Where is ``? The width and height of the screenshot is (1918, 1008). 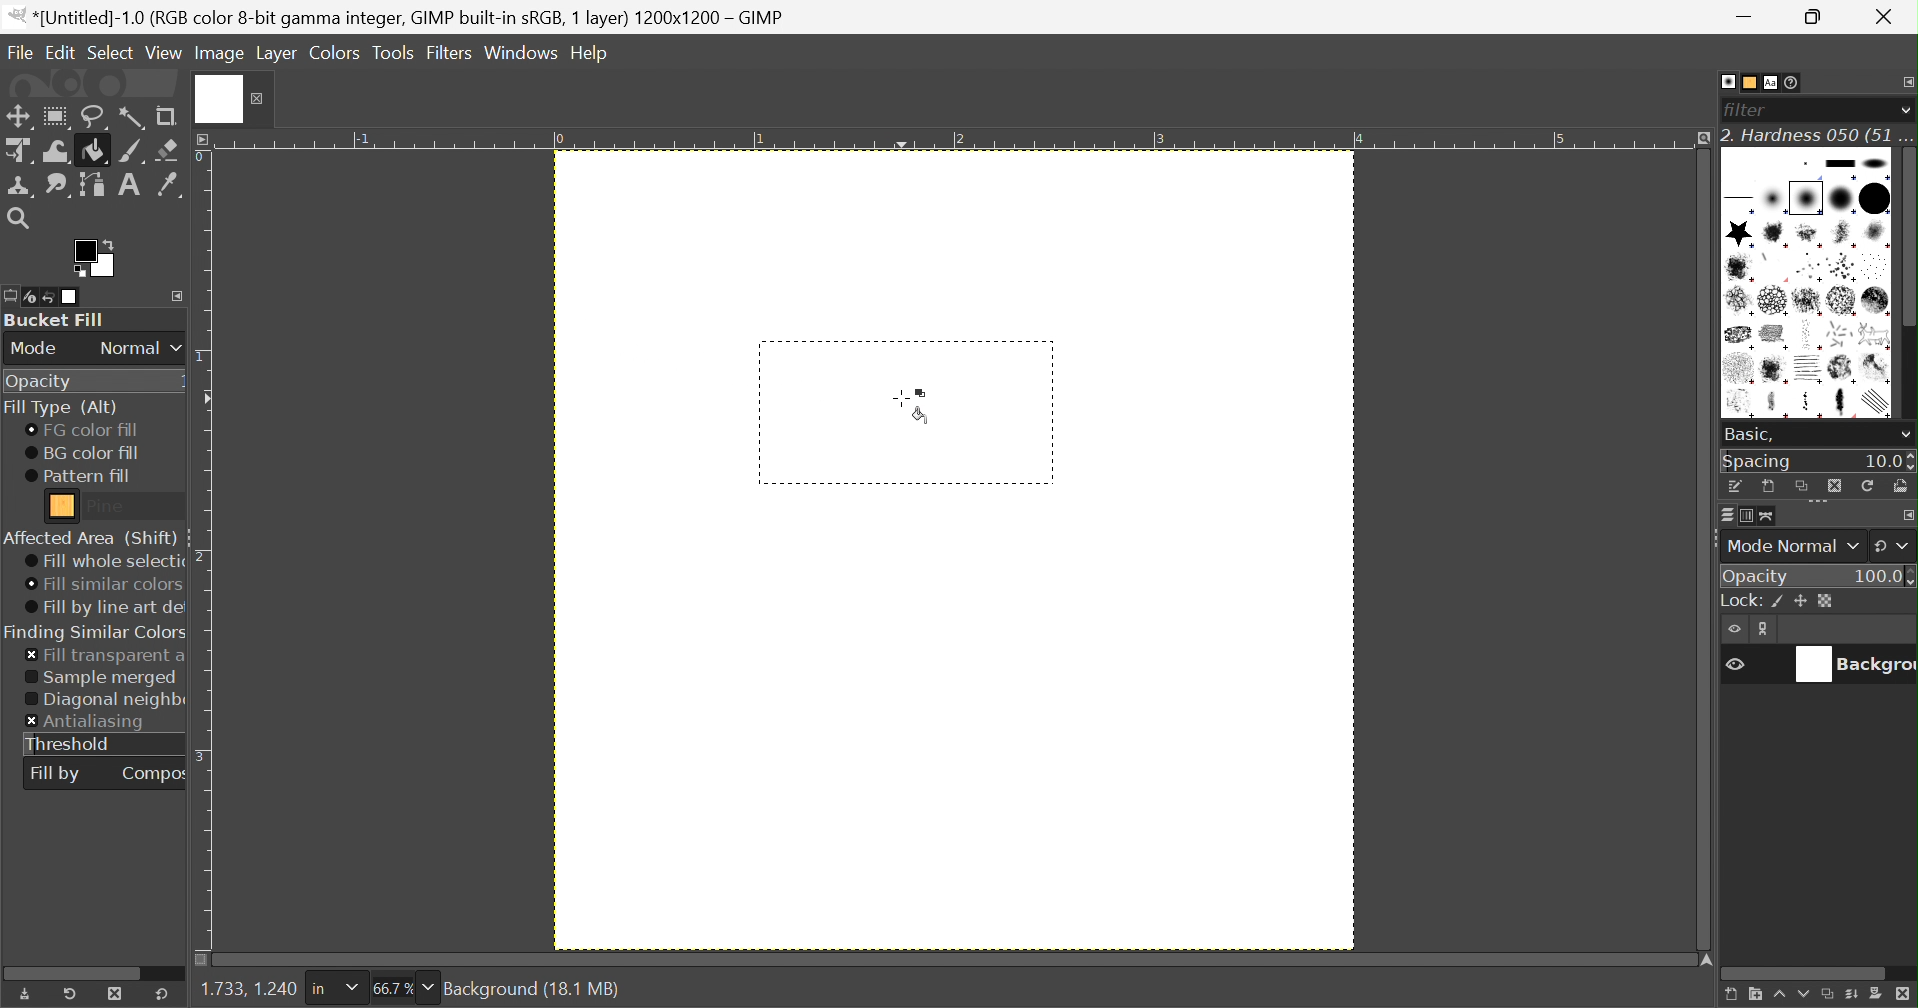  is located at coordinates (1739, 601).